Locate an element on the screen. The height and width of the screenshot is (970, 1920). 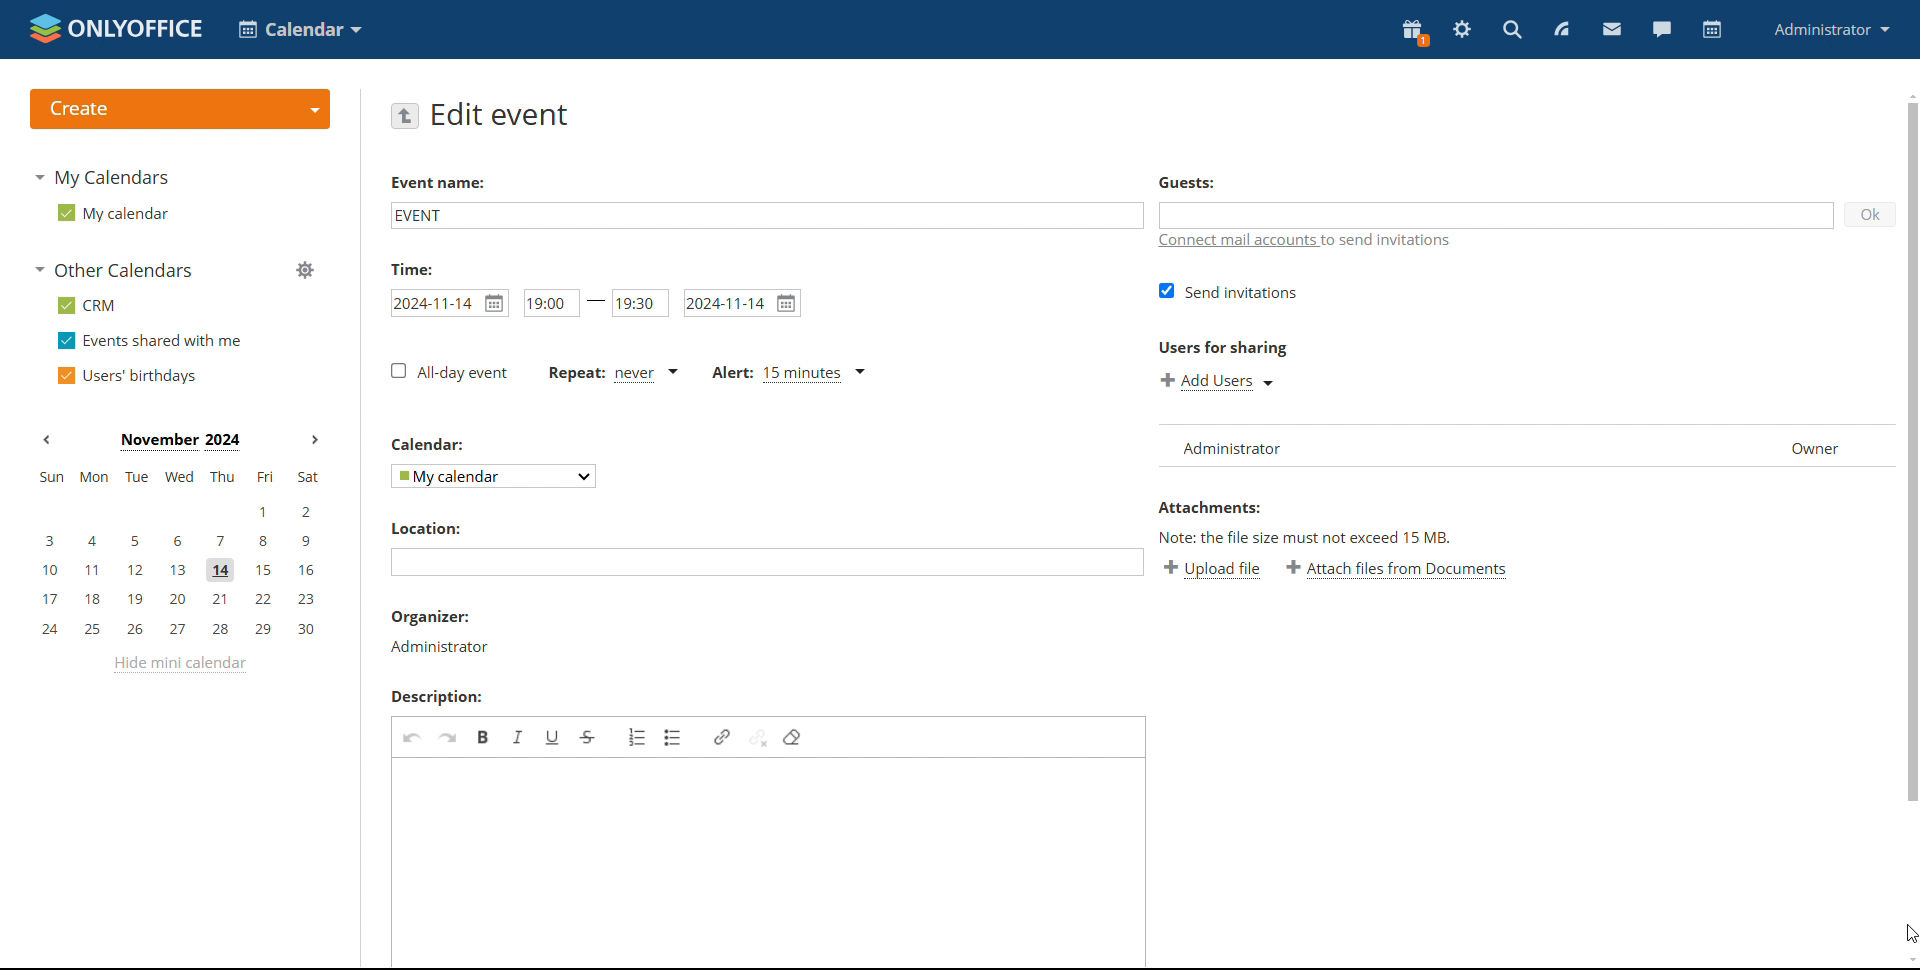
present is located at coordinates (1412, 33).